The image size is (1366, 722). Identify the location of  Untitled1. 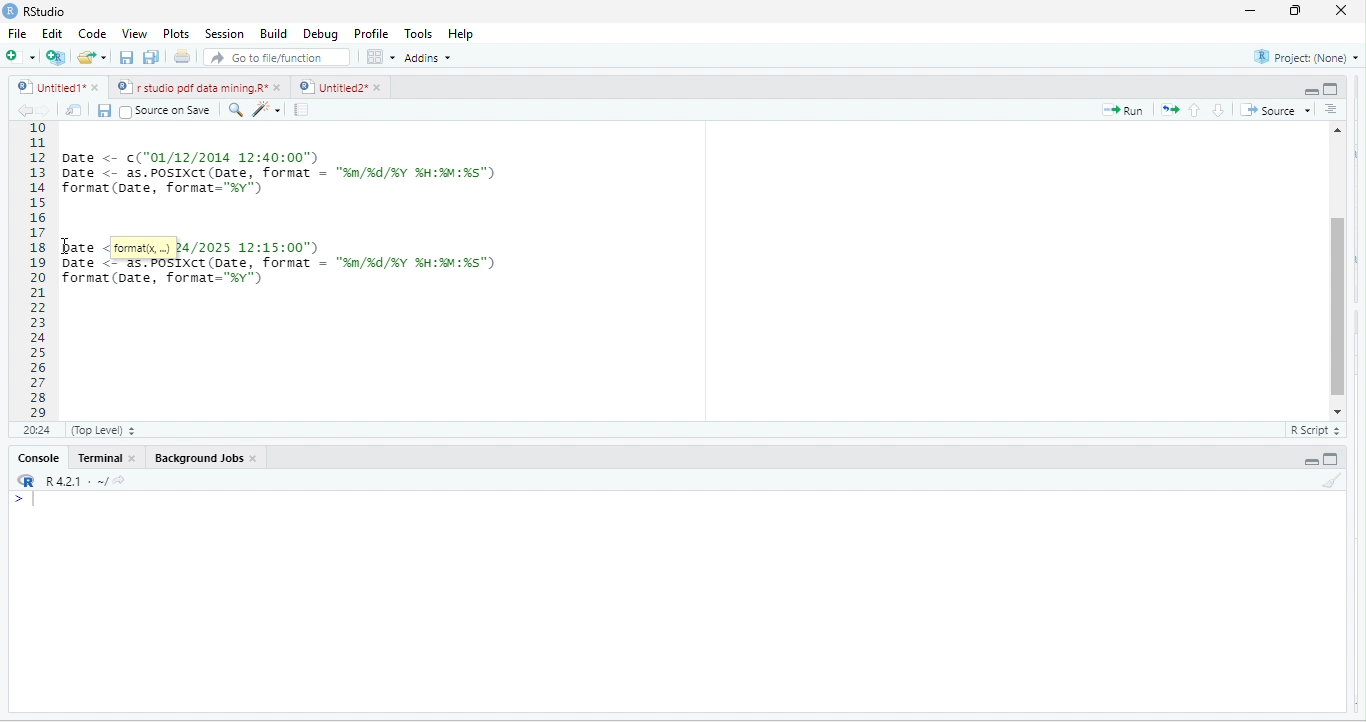
(46, 87).